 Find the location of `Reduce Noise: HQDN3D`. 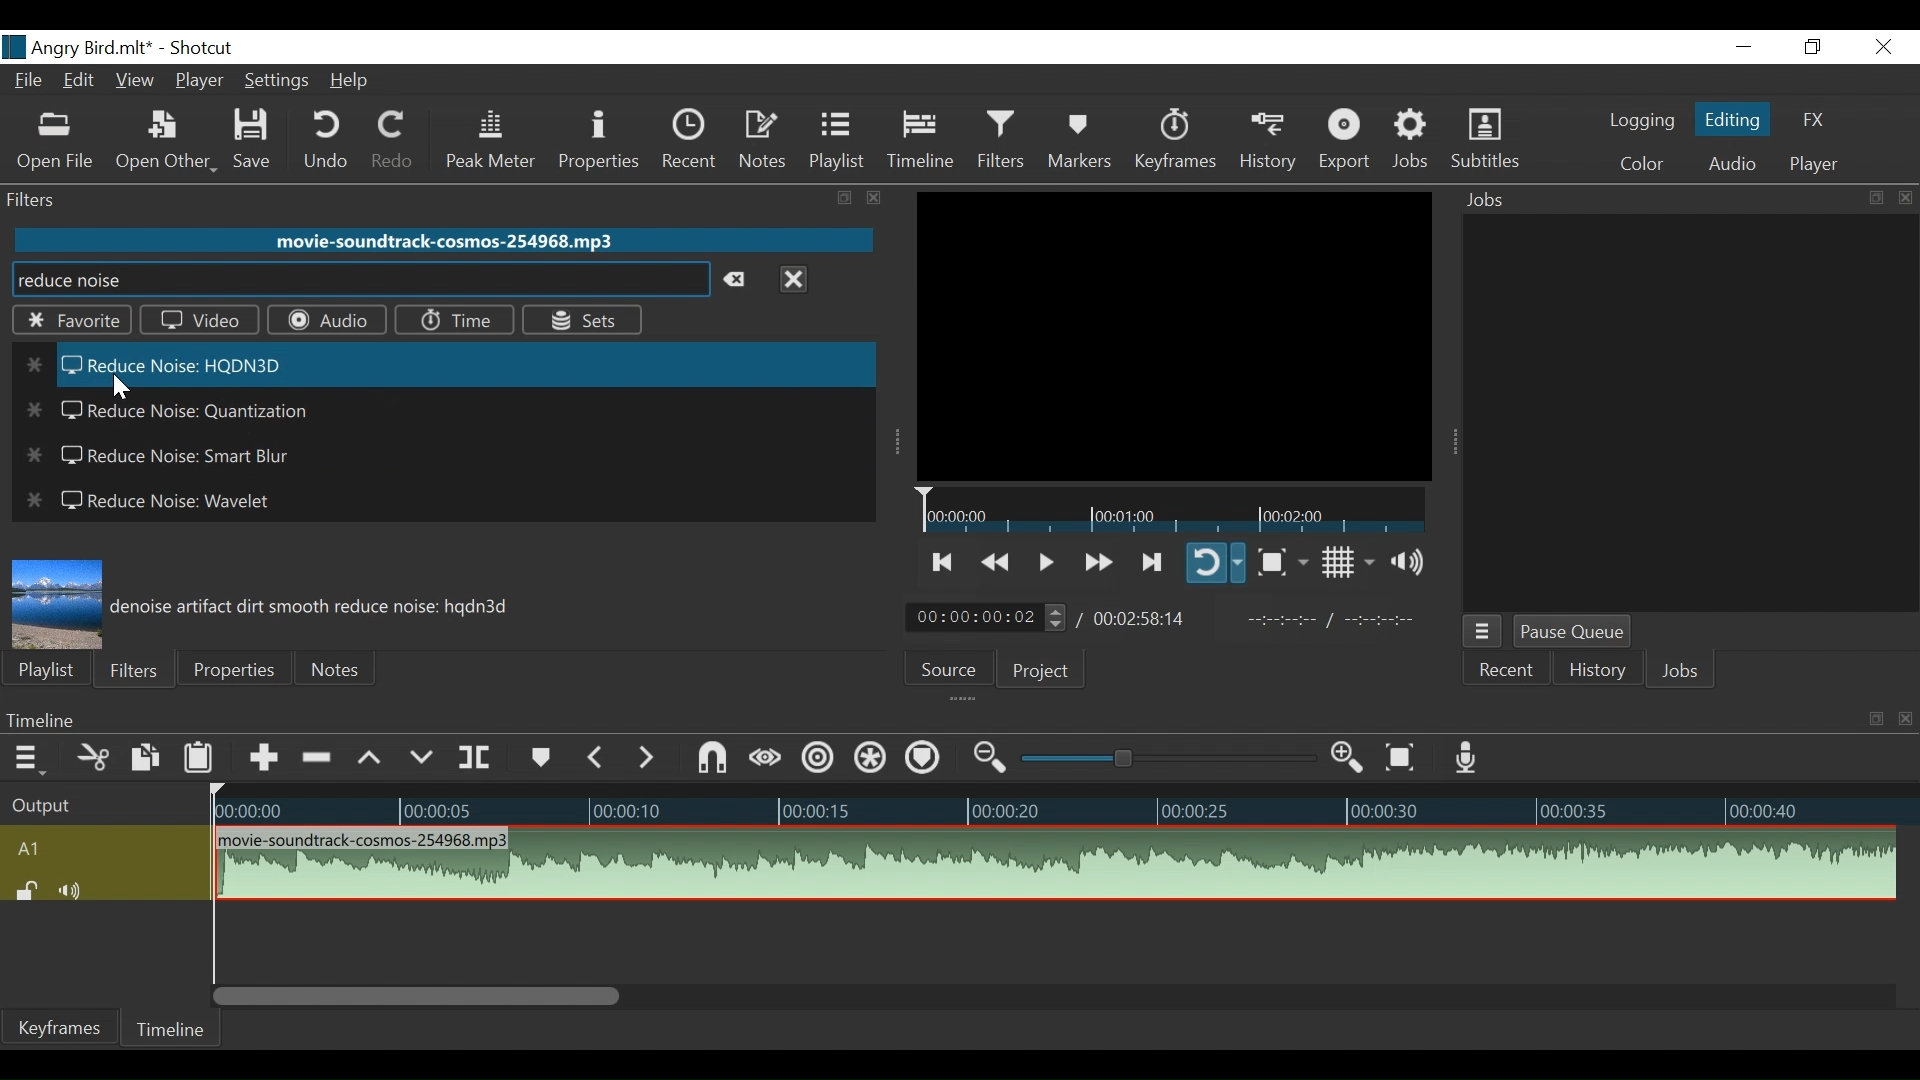

Reduce Noise: HQDN3D is located at coordinates (447, 364).